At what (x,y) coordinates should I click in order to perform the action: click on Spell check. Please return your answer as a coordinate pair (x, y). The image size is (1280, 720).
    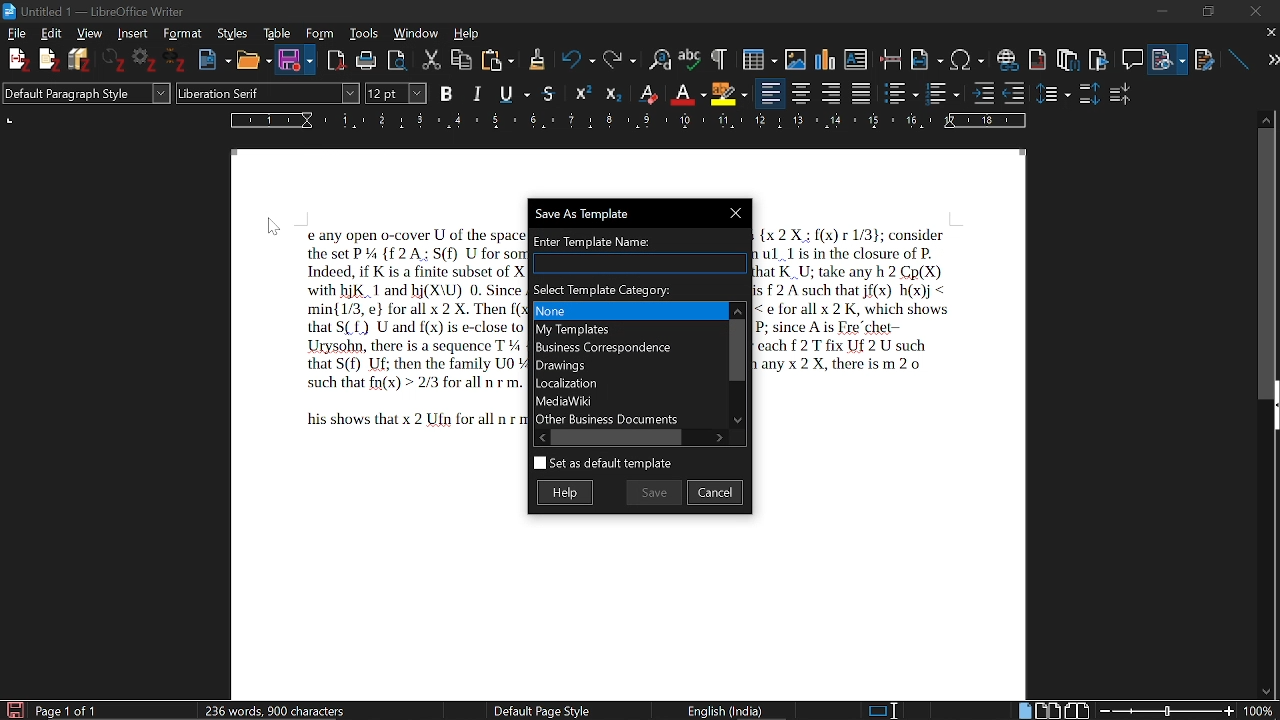
    Looking at the image, I should click on (690, 57).